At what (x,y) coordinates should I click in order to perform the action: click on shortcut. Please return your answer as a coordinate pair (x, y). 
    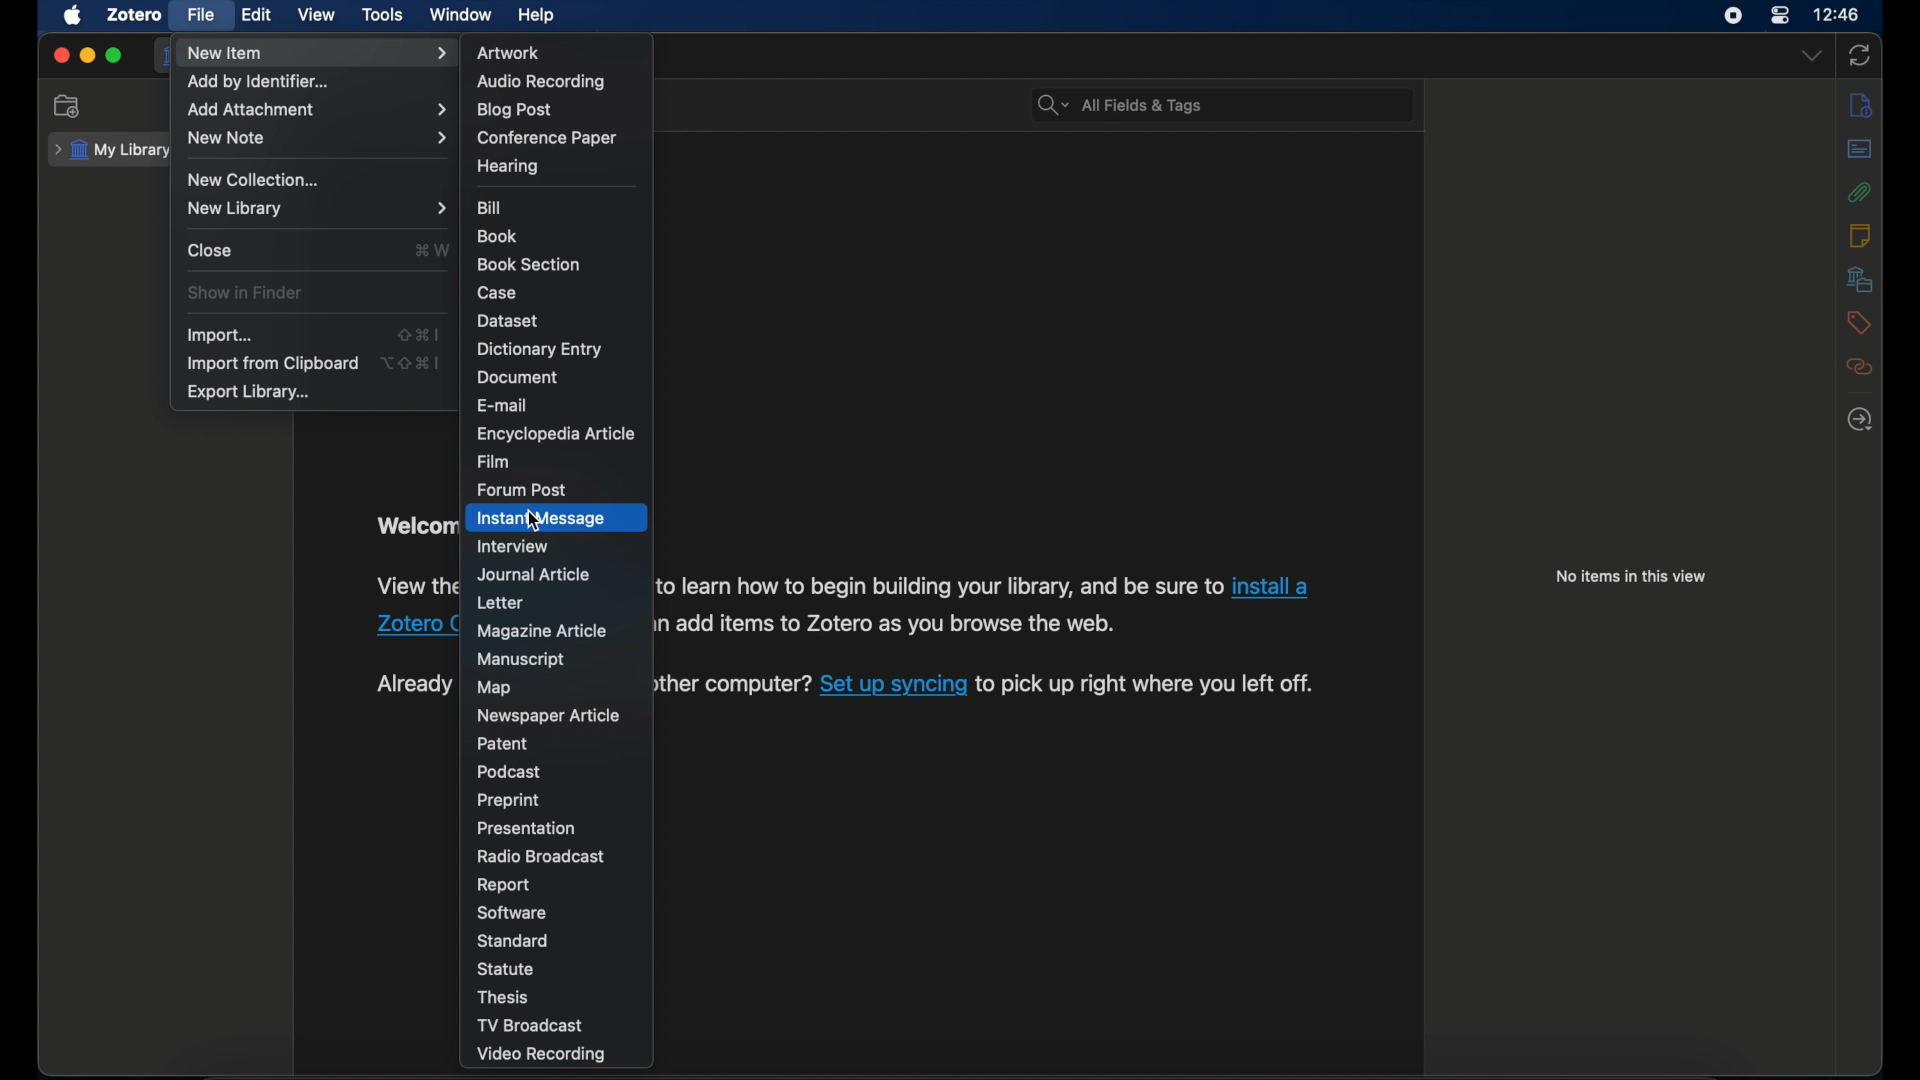
    Looking at the image, I should click on (416, 335).